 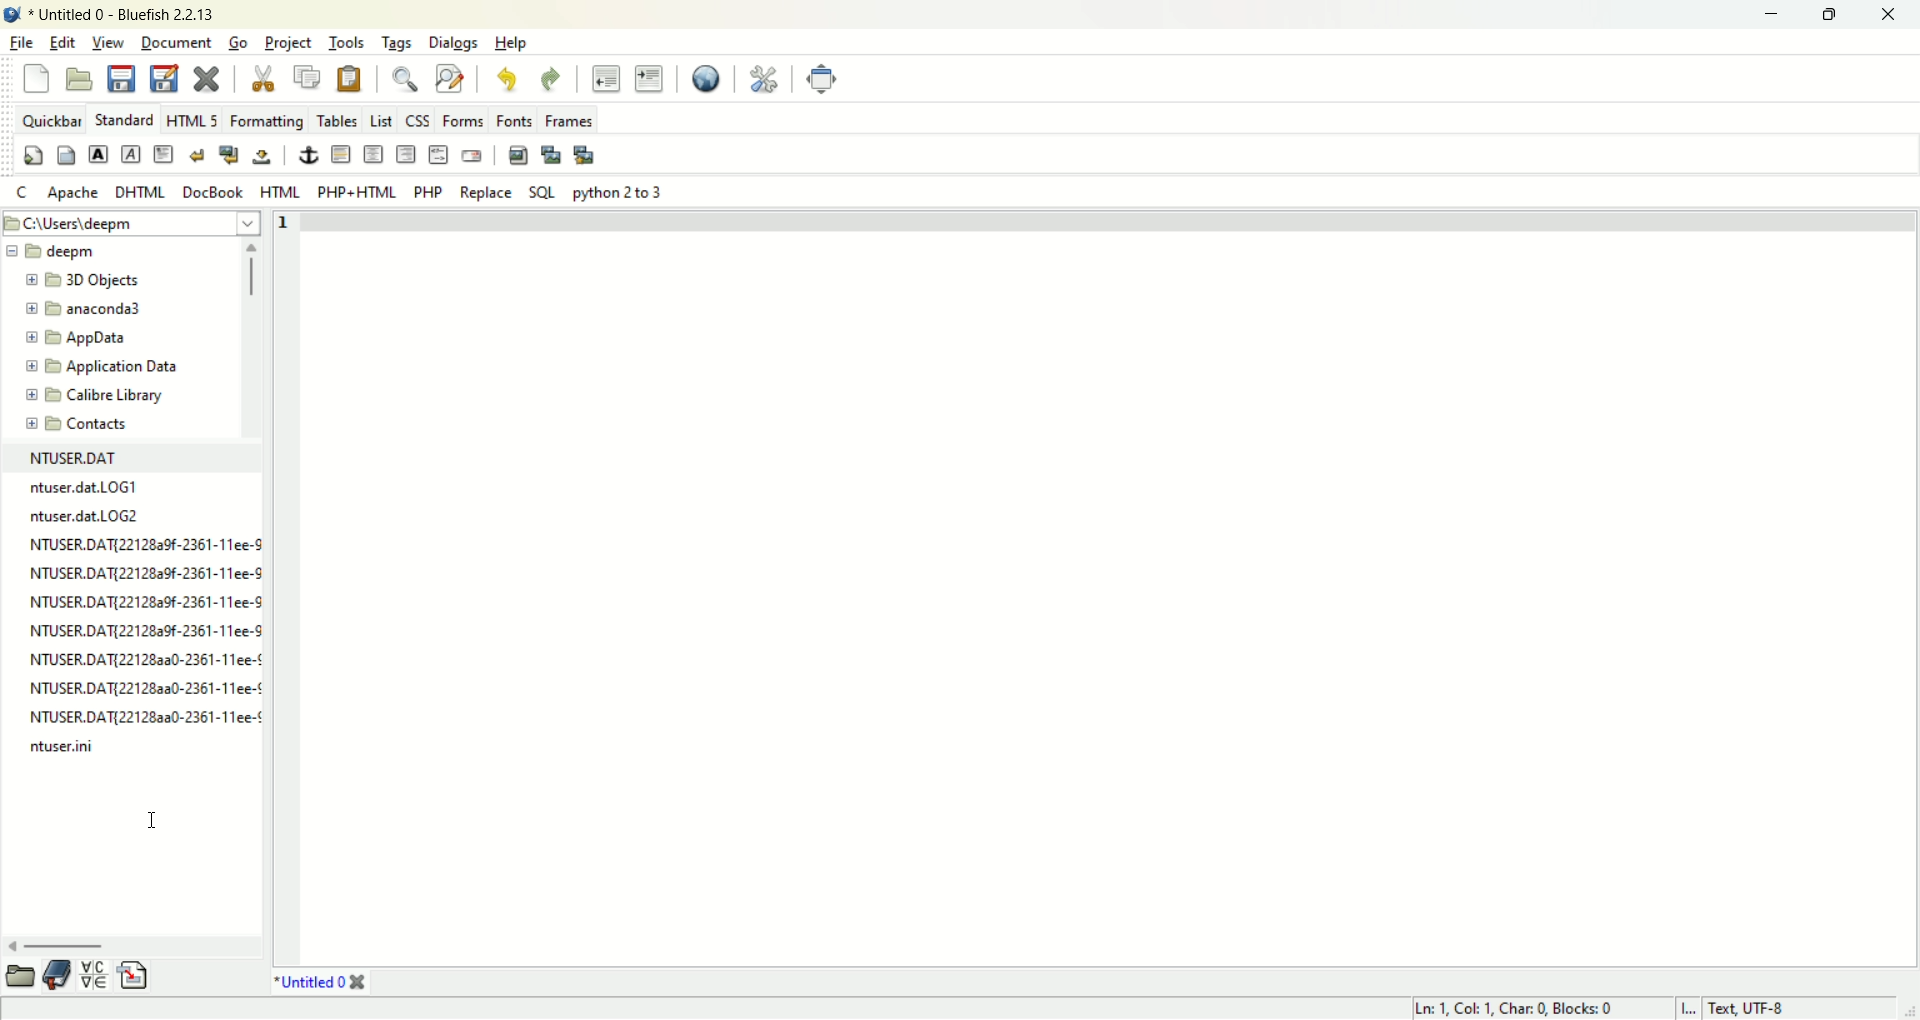 I want to click on application icon, so click(x=12, y=12).